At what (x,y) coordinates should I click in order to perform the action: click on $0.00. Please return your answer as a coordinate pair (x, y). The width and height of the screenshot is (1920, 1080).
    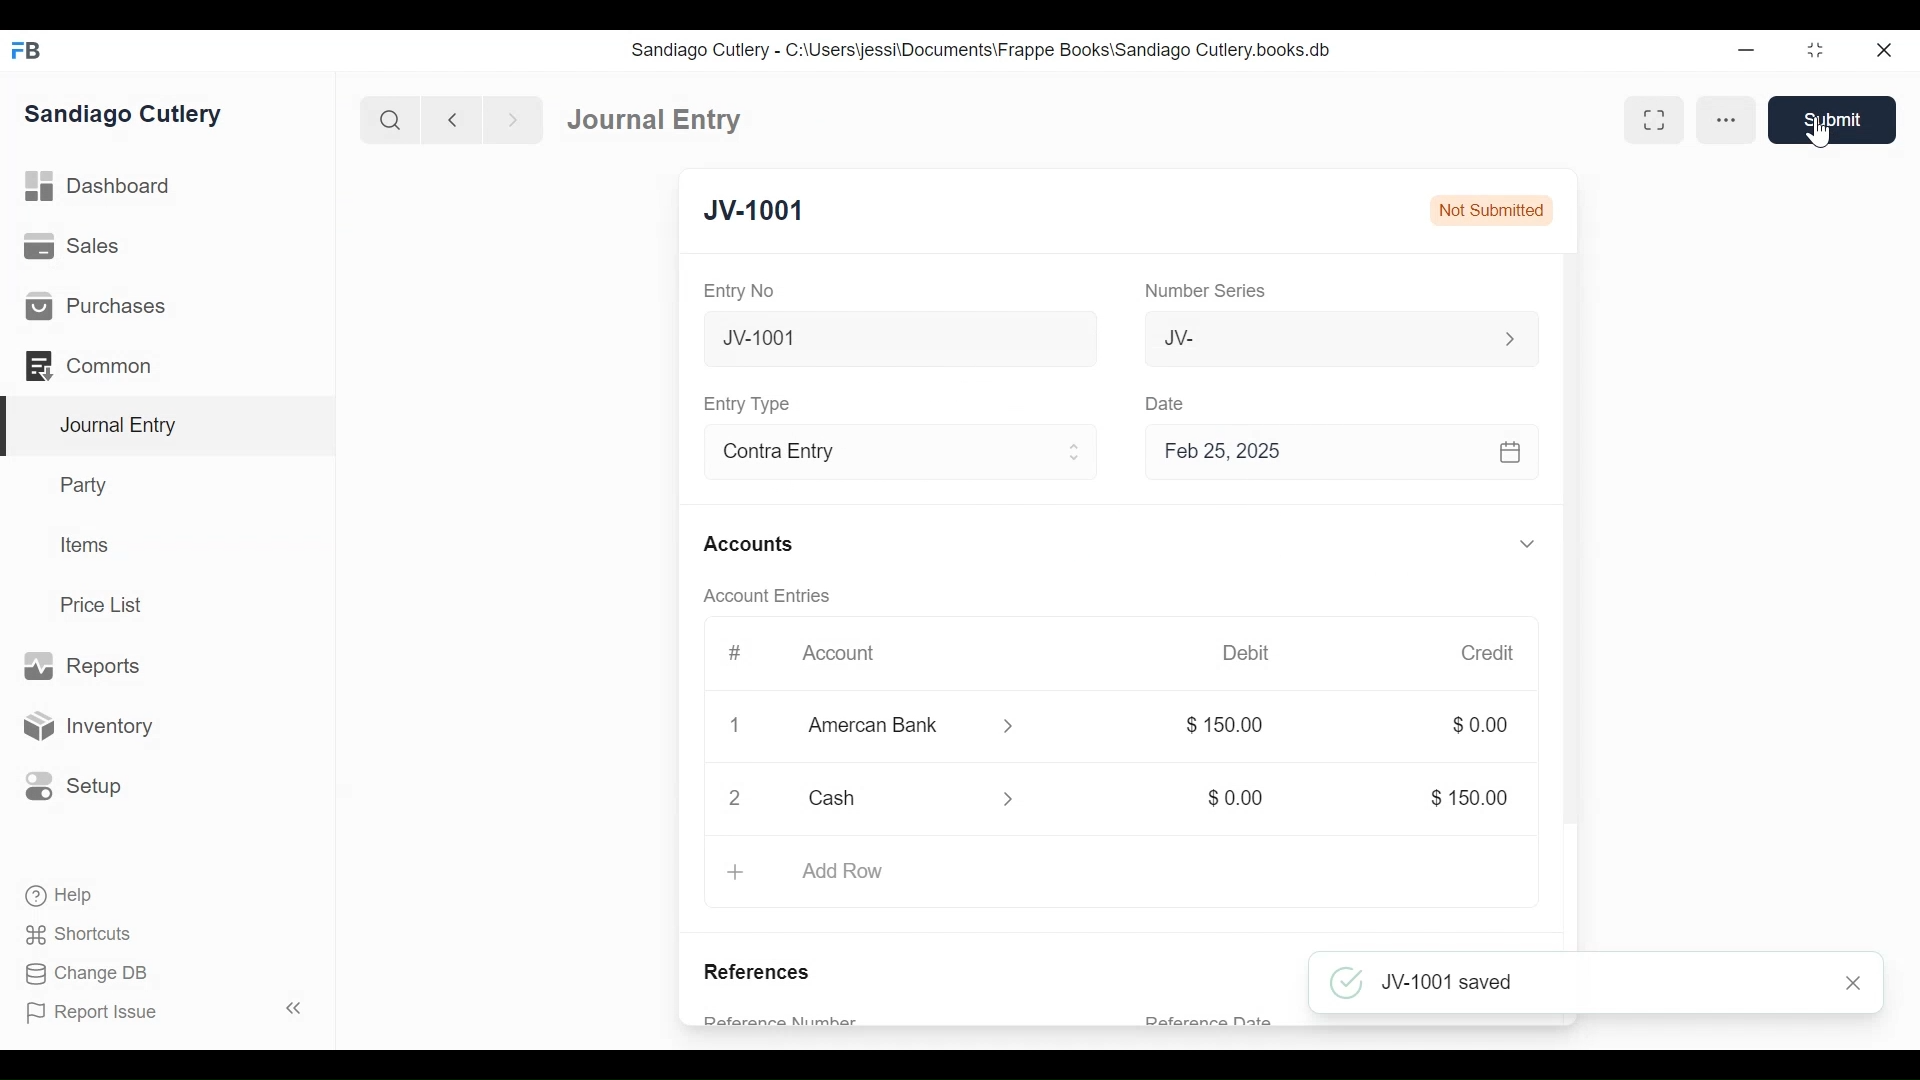
    Looking at the image, I should click on (1237, 798).